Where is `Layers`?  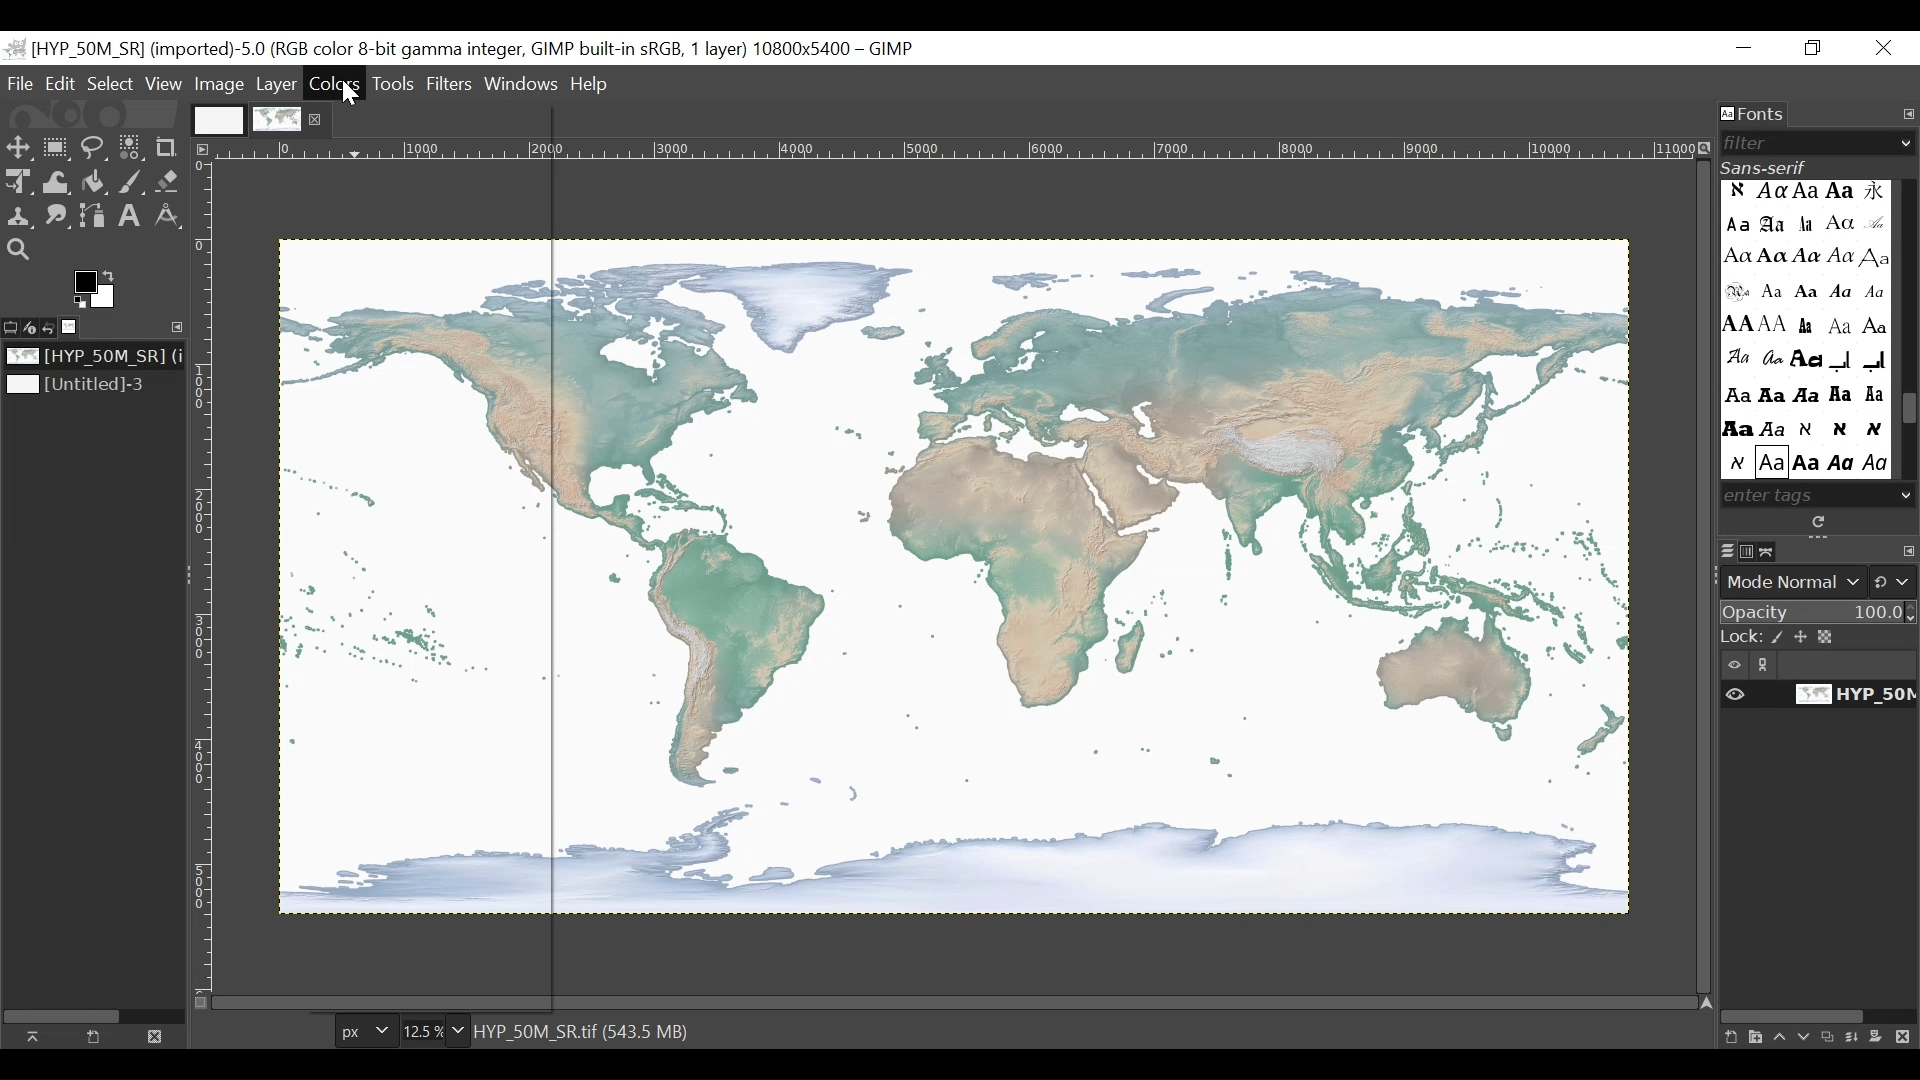
Layers is located at coordinates (1727, 552).